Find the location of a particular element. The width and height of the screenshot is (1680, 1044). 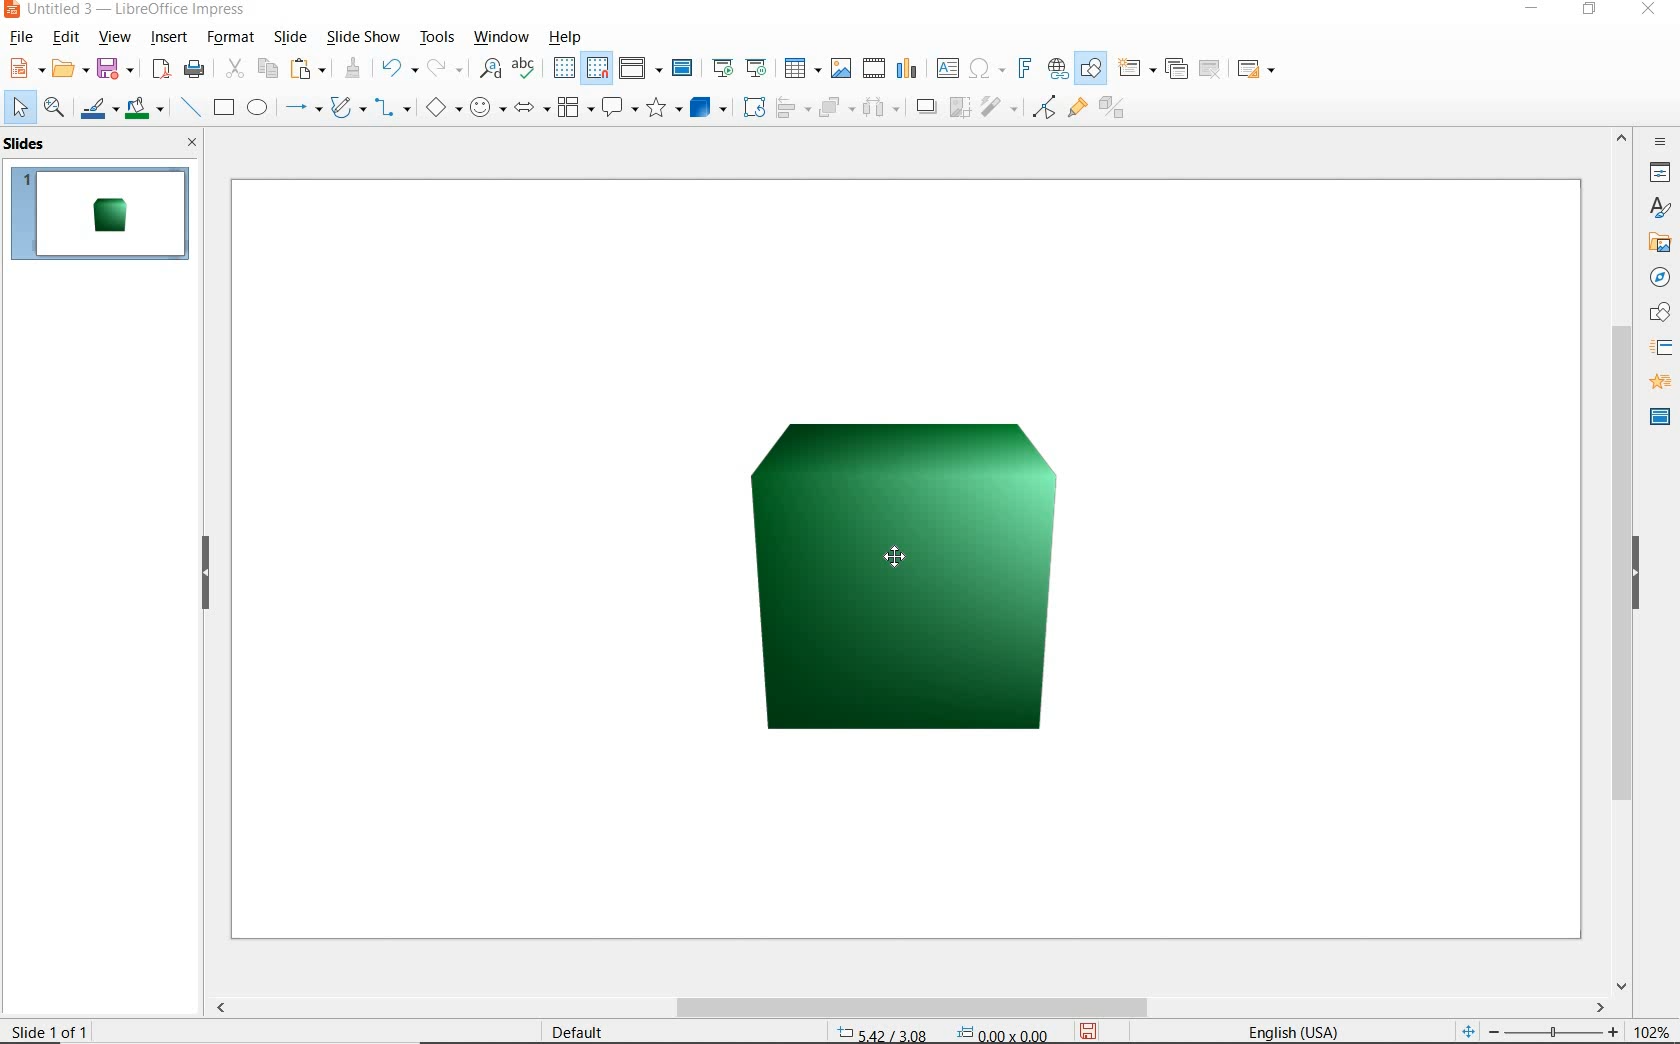

CLOSE is located at coordinates (194, 144).